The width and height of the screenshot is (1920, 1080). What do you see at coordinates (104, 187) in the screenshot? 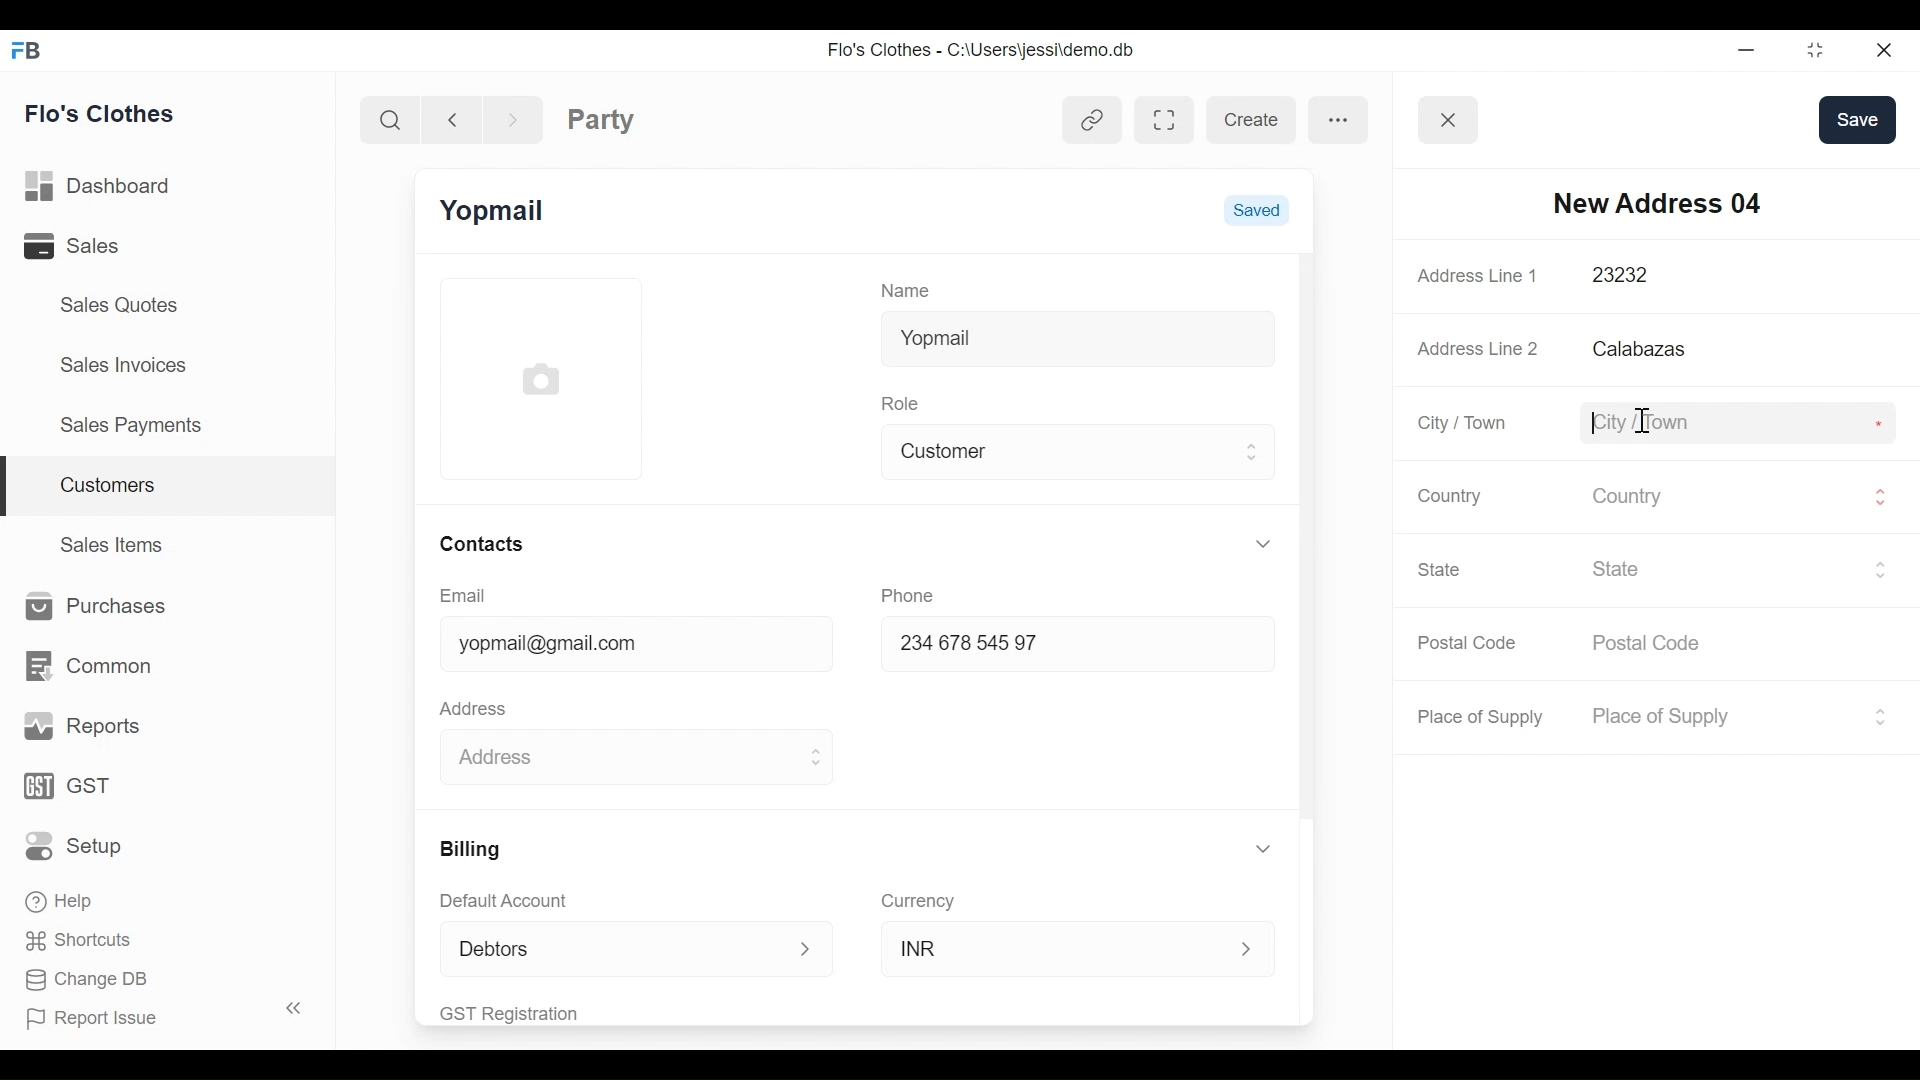
I see `Dashboard` at bounding box center [104, 187].